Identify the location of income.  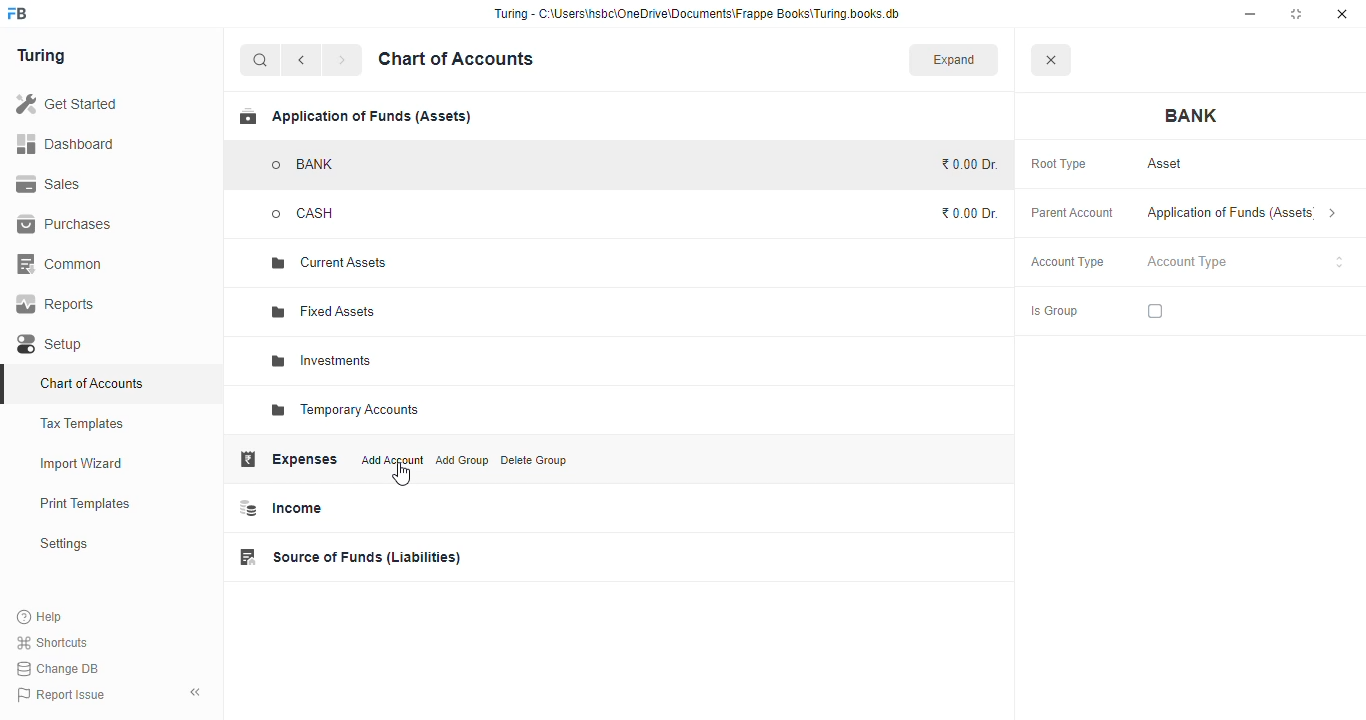
(279, 508).